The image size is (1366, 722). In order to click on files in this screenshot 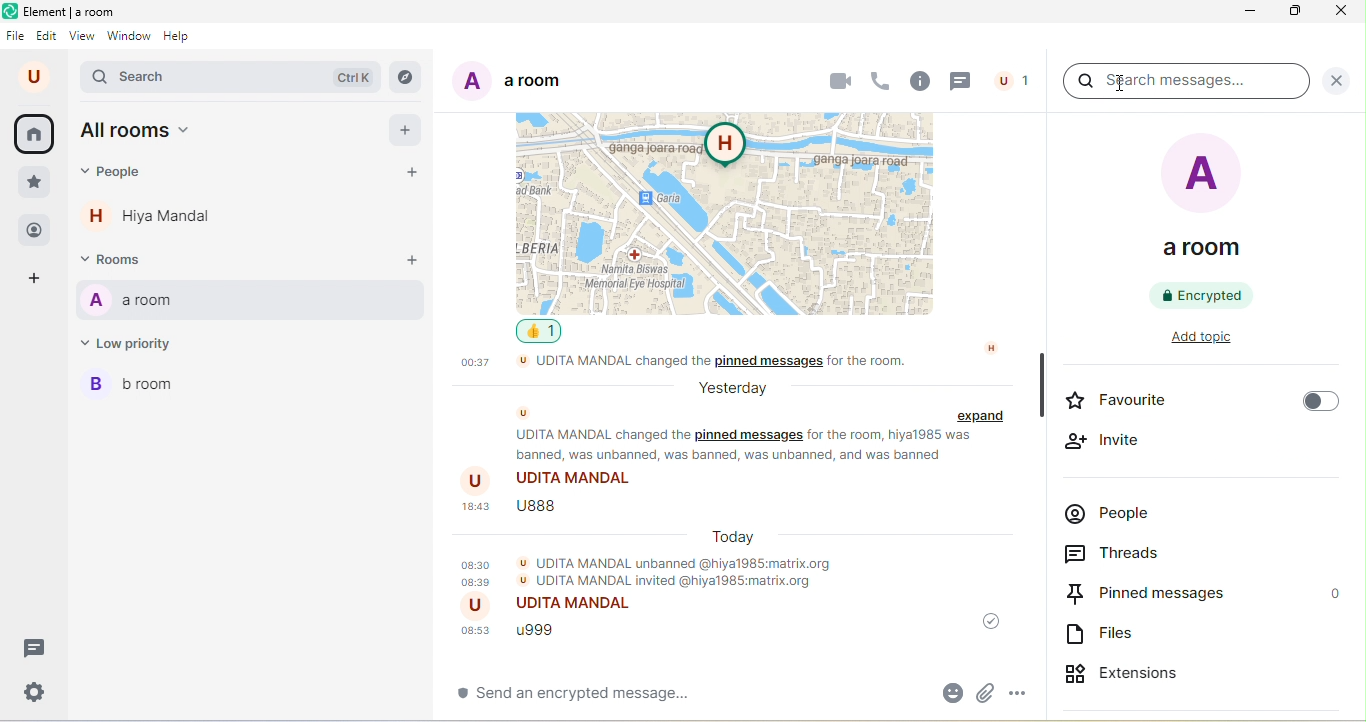, I will do `click(1107, 636)`.